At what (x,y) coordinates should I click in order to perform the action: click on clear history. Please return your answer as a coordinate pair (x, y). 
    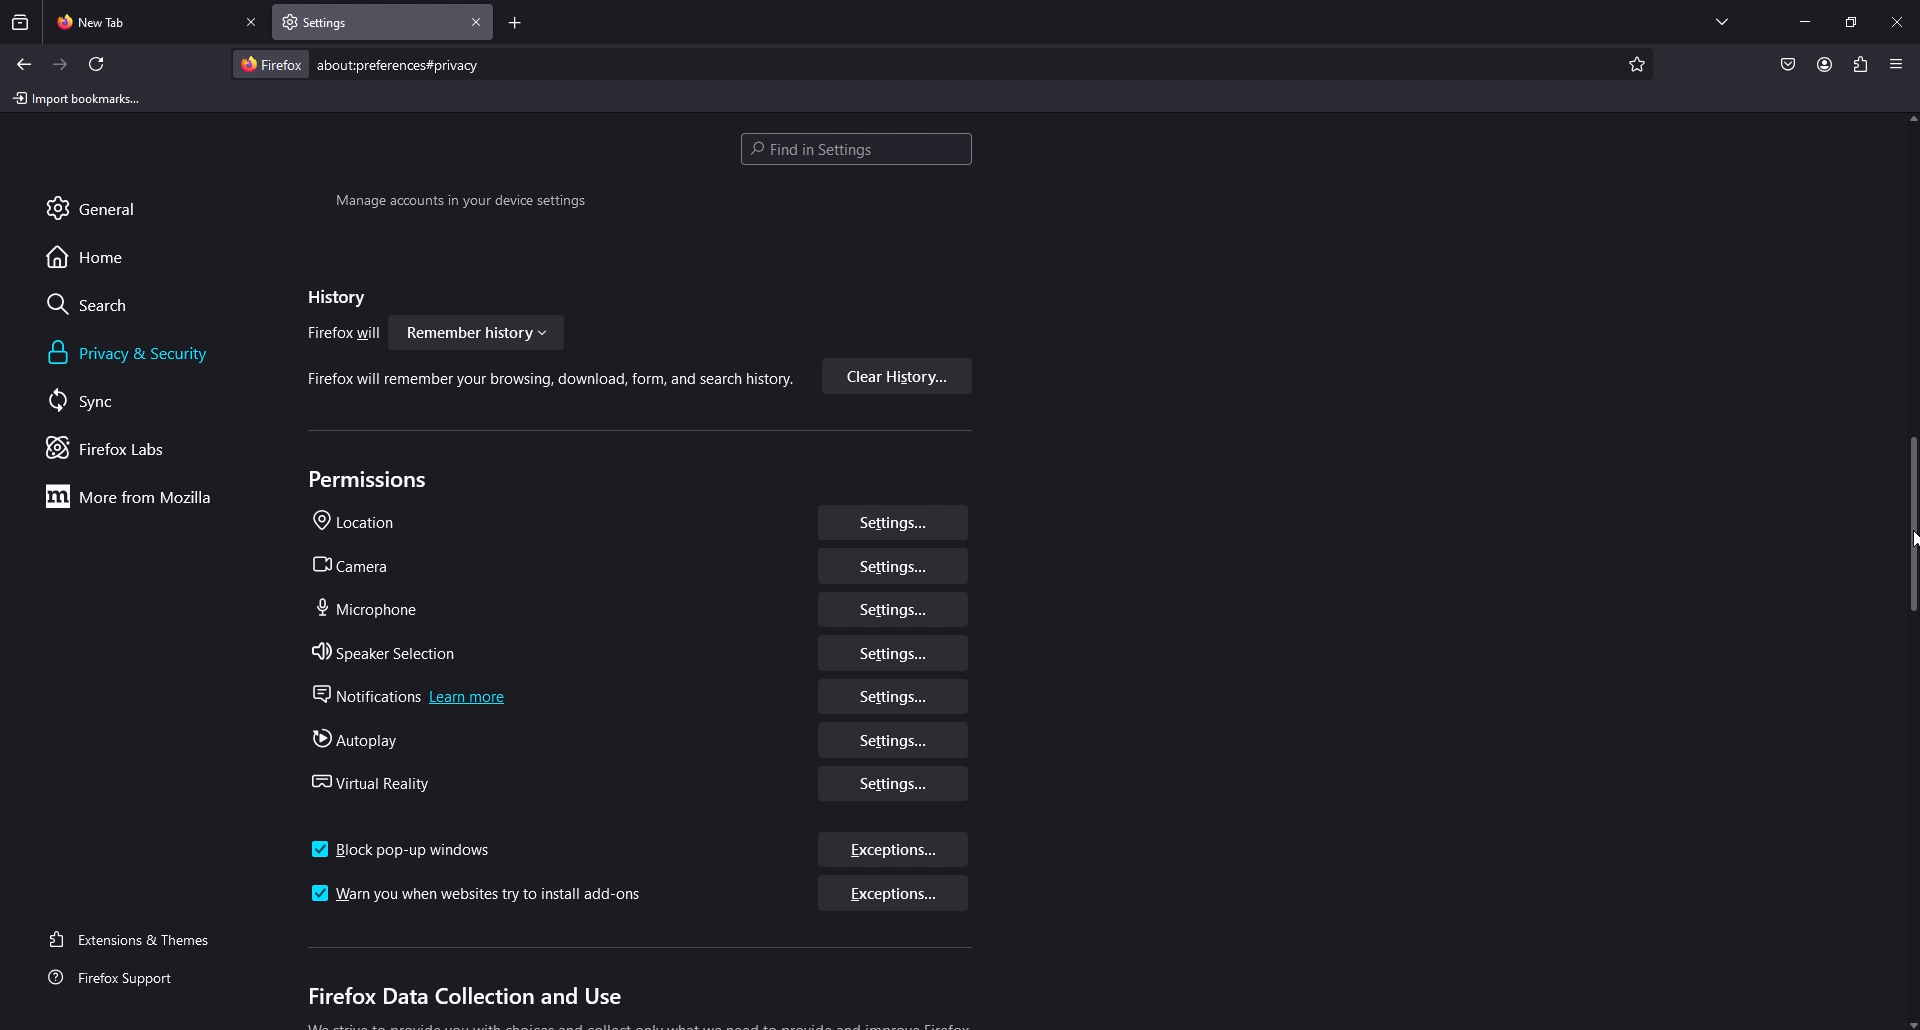
    Looking at the image, I should click on (897, 377).